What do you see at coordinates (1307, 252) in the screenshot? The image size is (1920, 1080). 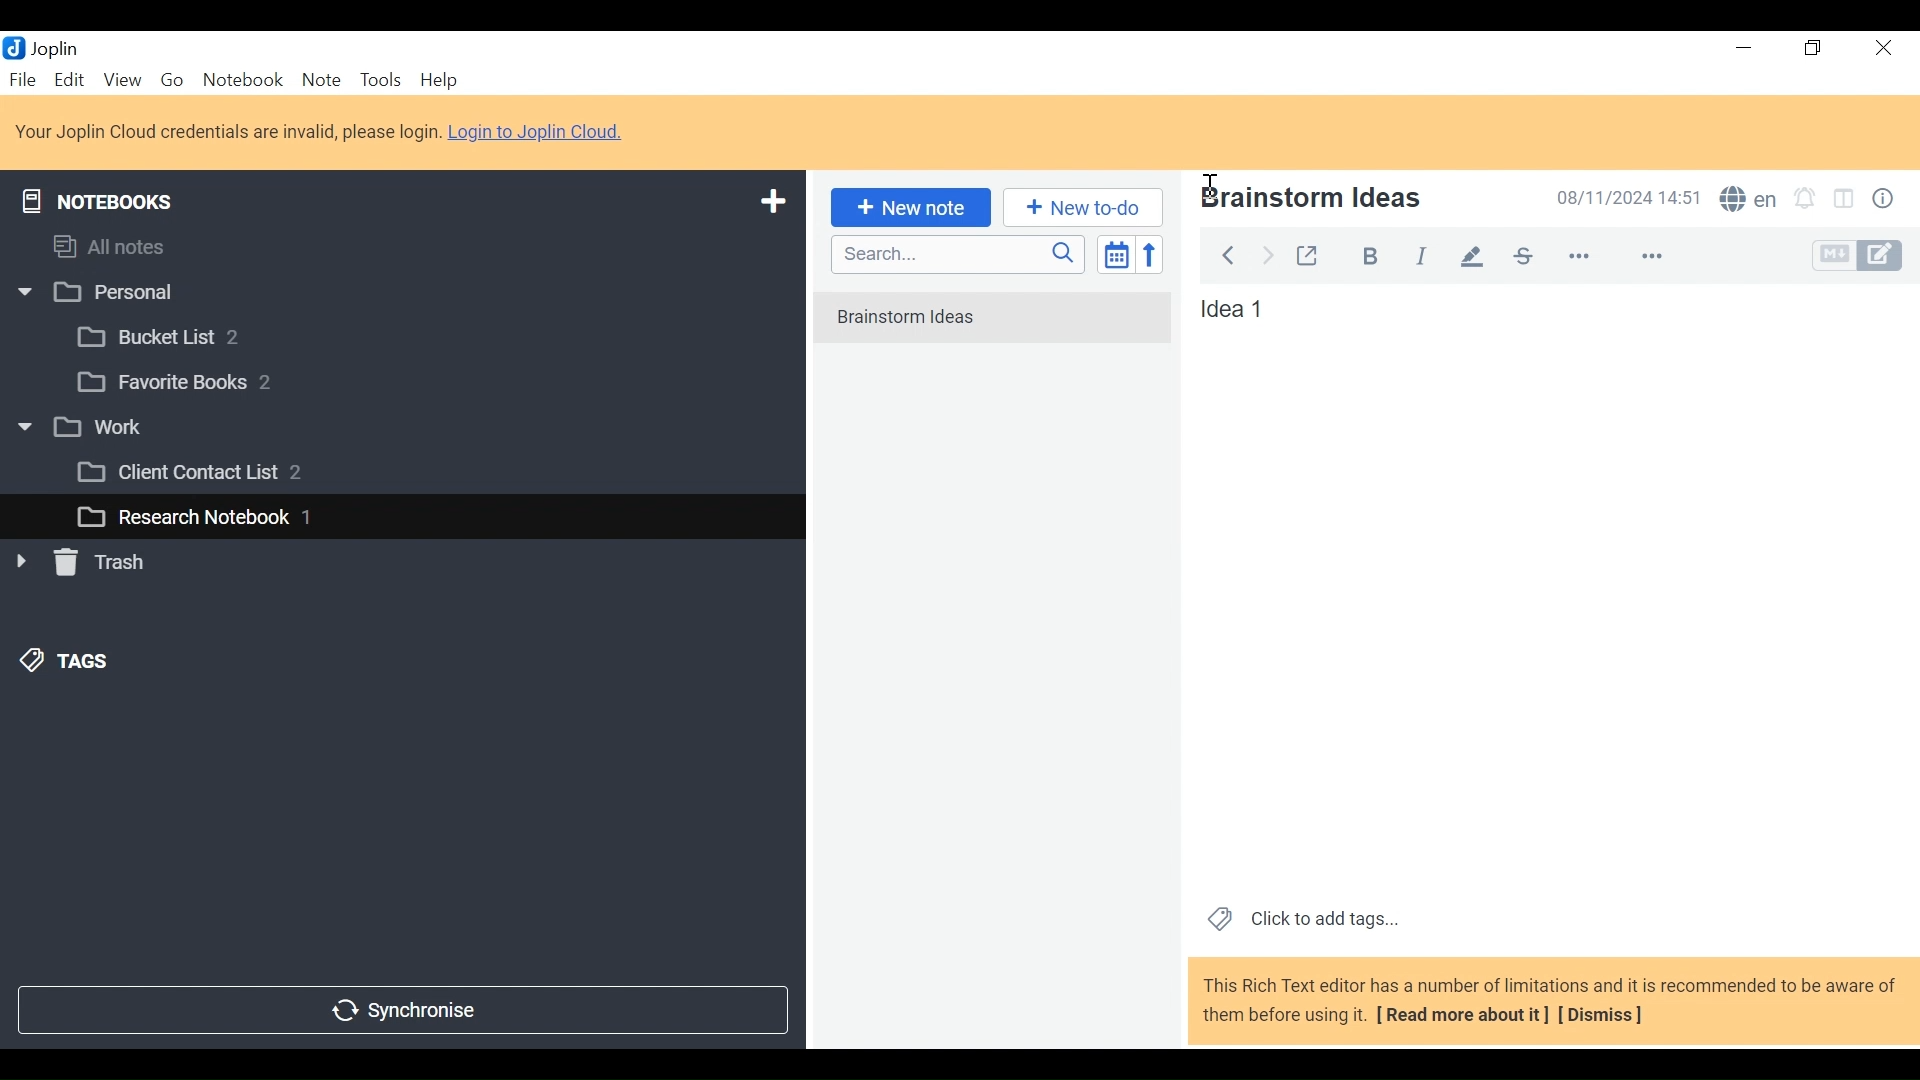 I see `Toggle external editing` at bounding box center [1307, 252].